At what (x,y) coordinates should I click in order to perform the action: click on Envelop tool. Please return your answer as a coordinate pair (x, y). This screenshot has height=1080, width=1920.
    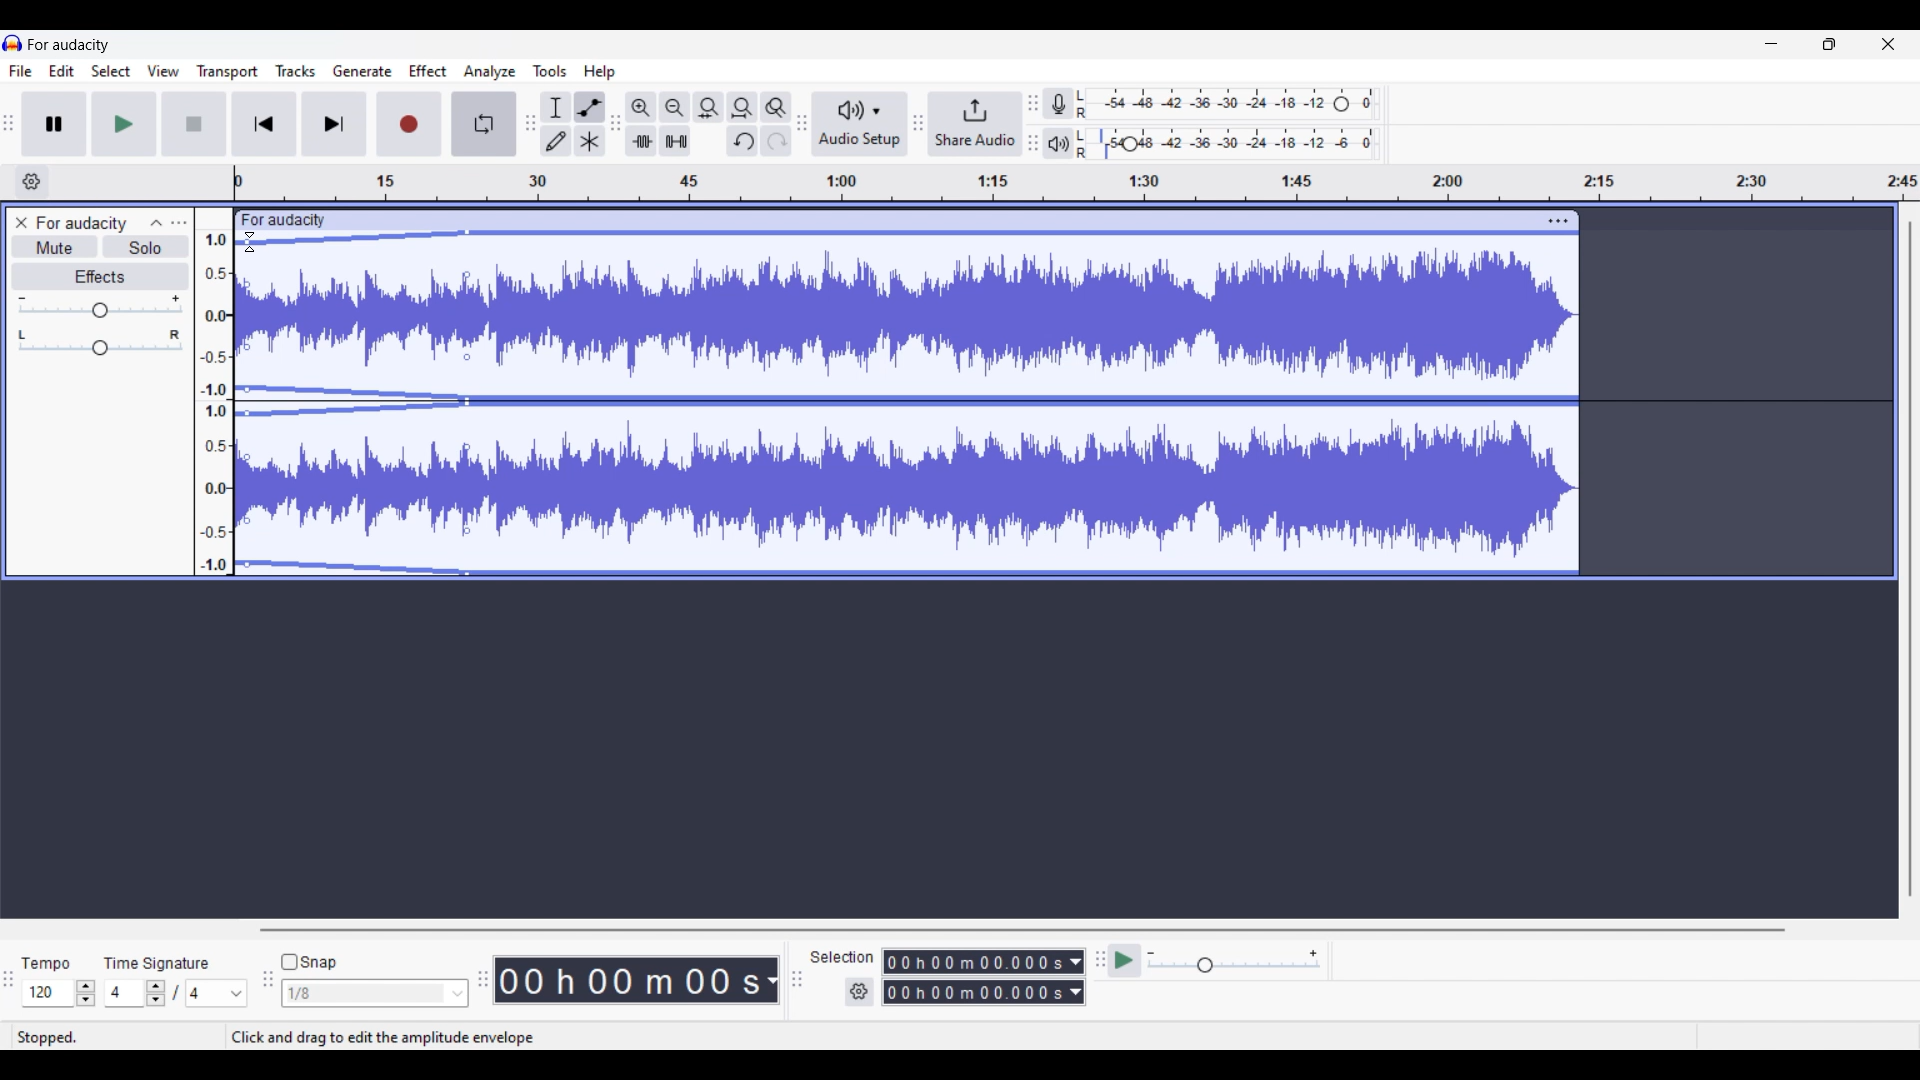
    Looking at the image, I should click on (591, 108).